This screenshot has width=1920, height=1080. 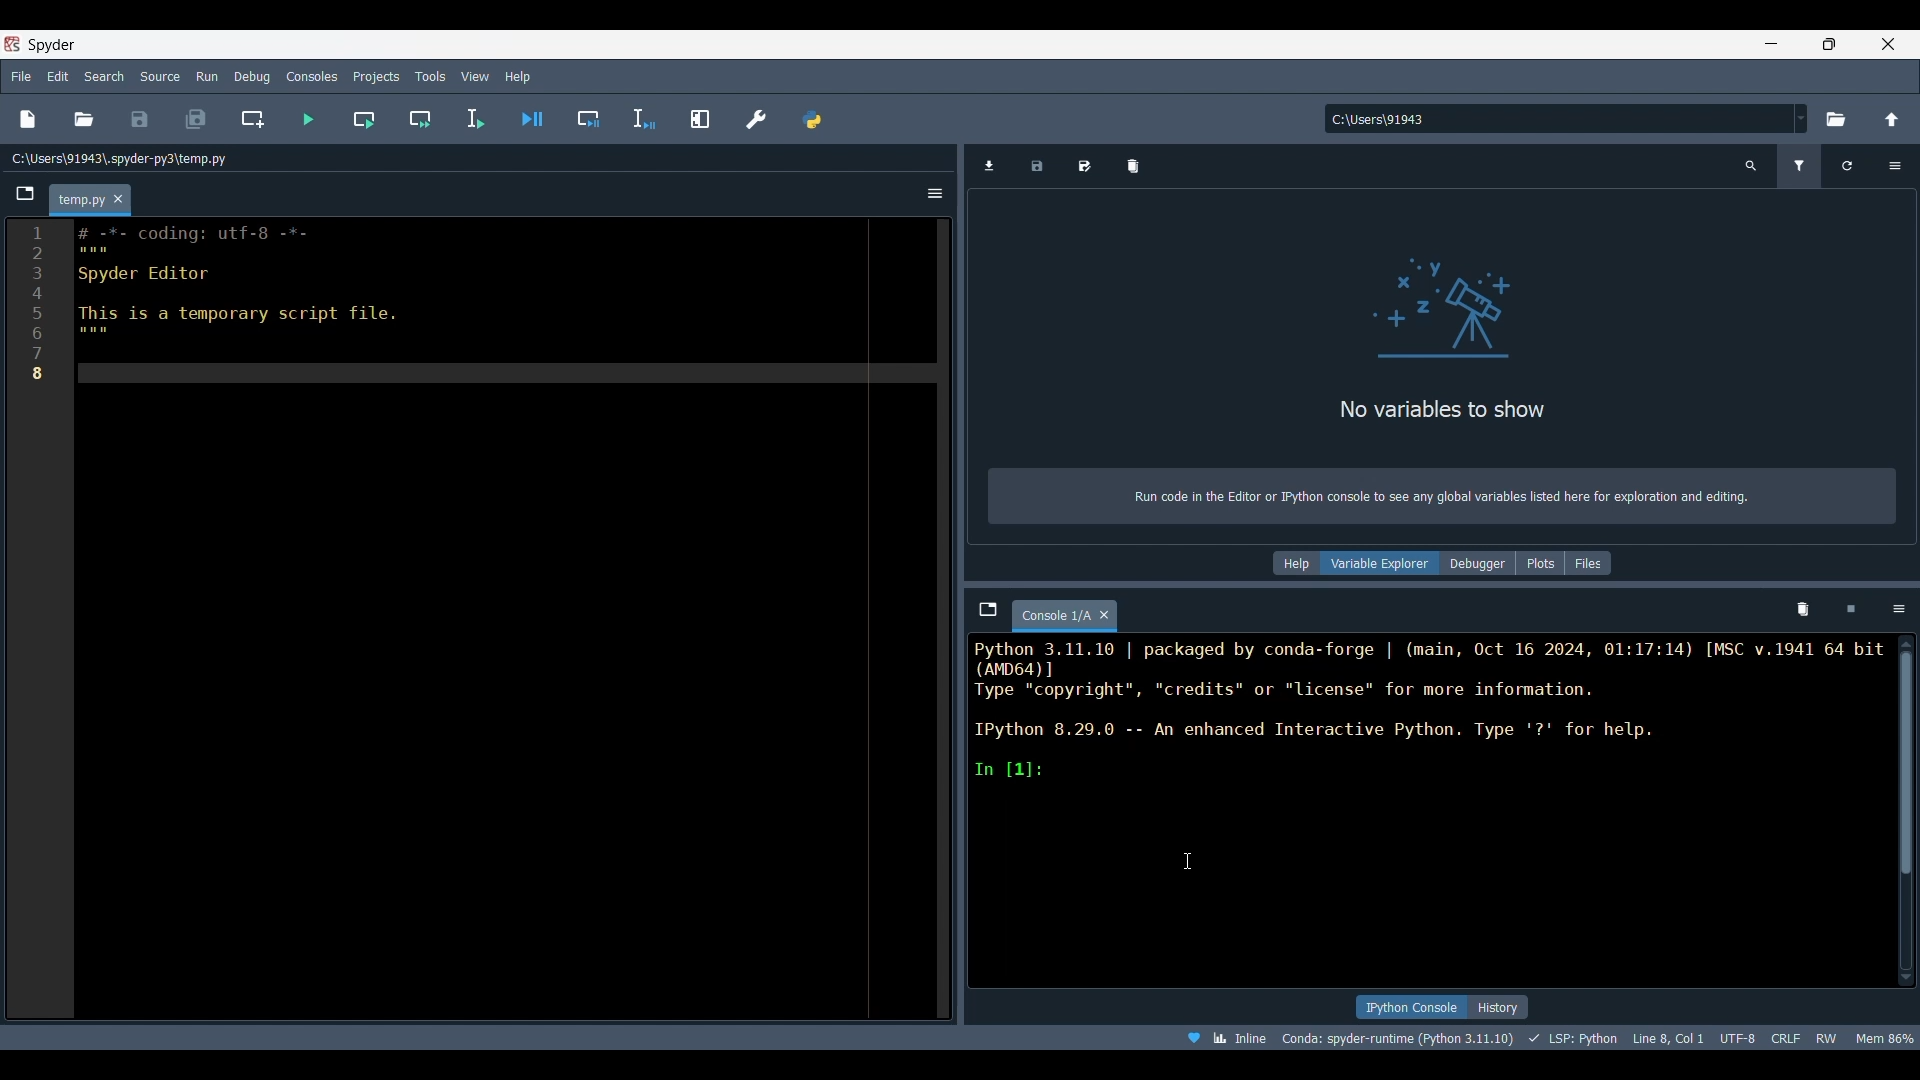 I want to click on Interrupt kernel, so click(x=1851, y=610).